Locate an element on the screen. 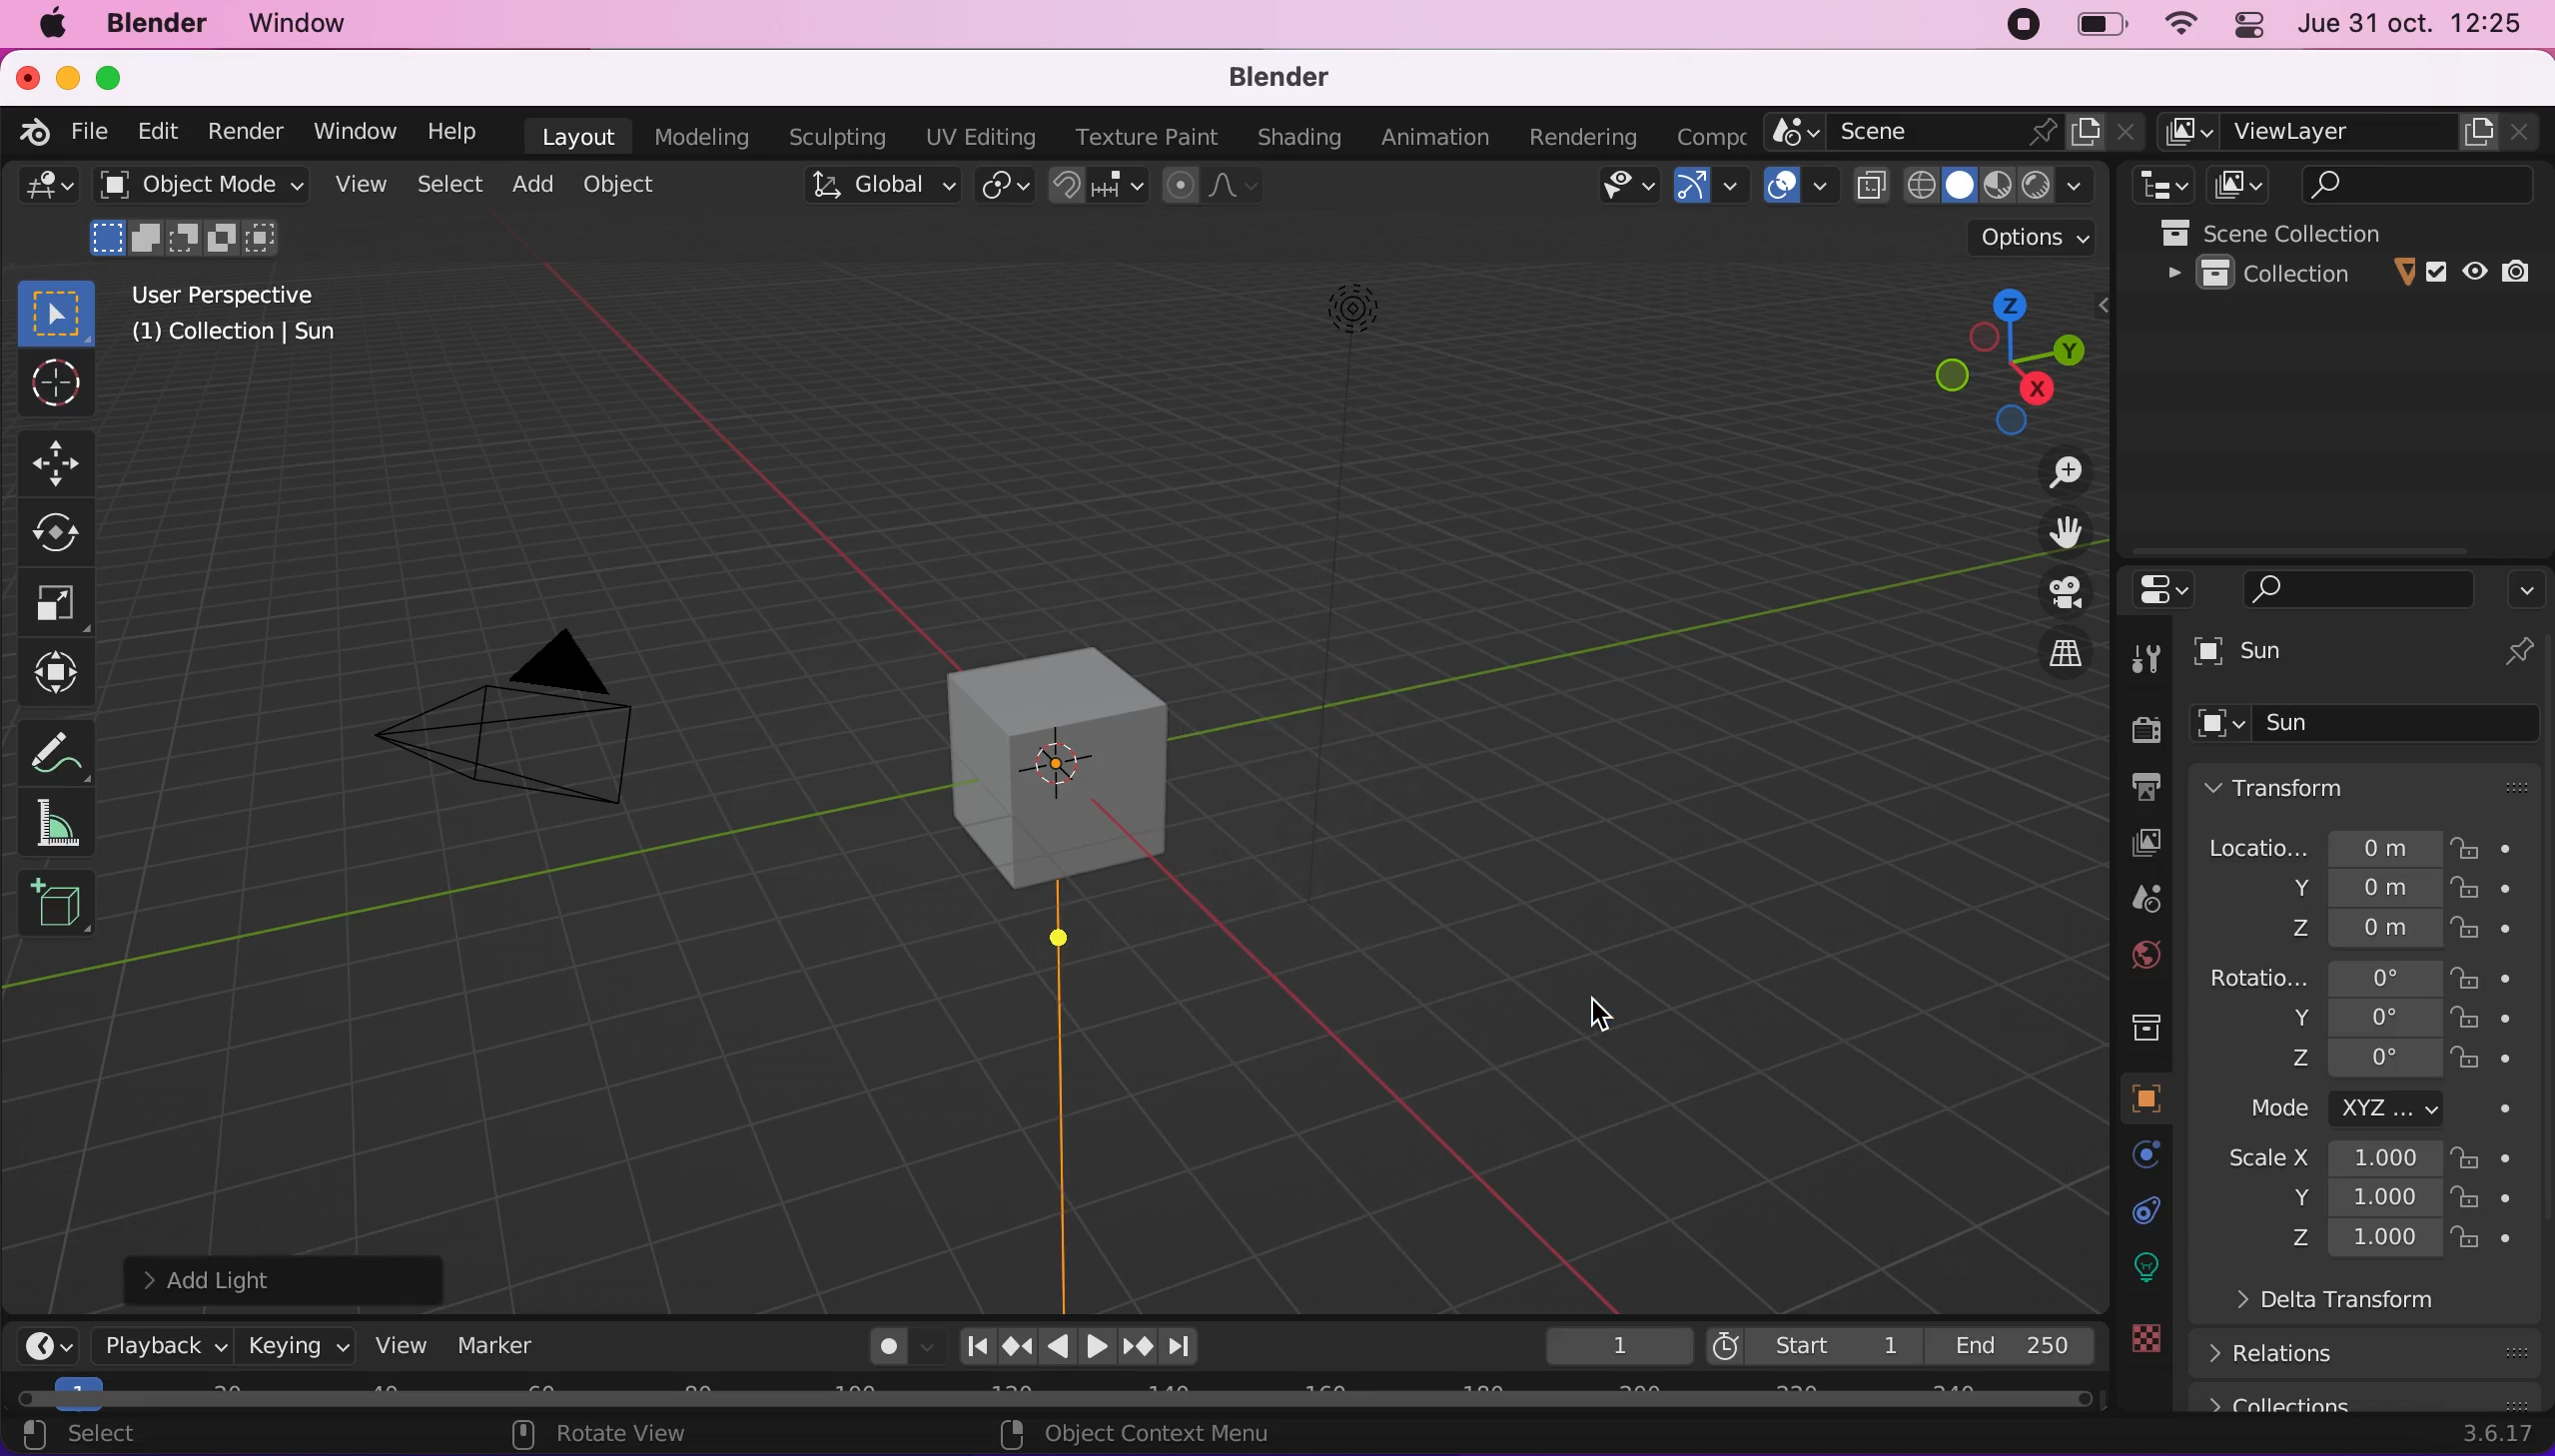 This screenshot has width=2555, height=1456. transform pivot point is located at coordinates (1001, 188).